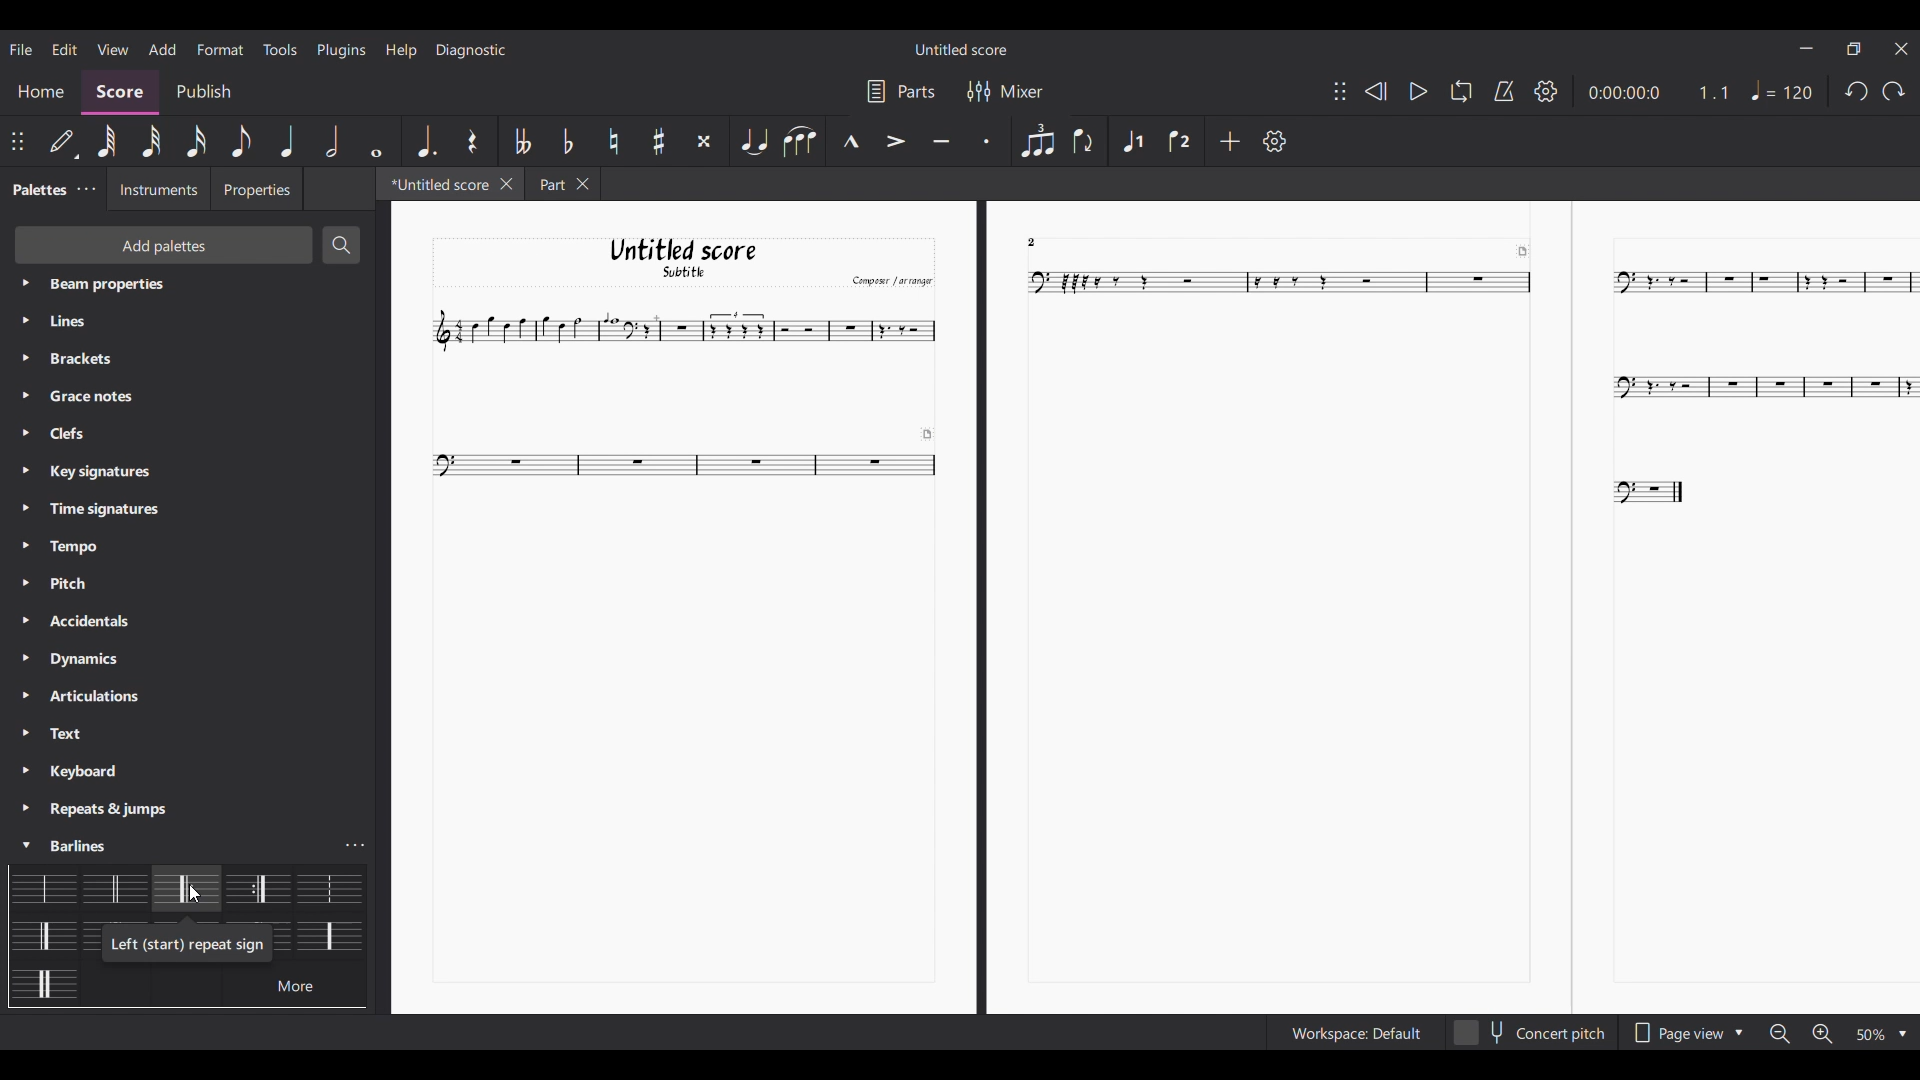 Image resolution: width=1920 pixels, height=1080 pixels. Describe the element at coordinates (155, 189) in the screenshot. I see `Instruments tab` at that location.